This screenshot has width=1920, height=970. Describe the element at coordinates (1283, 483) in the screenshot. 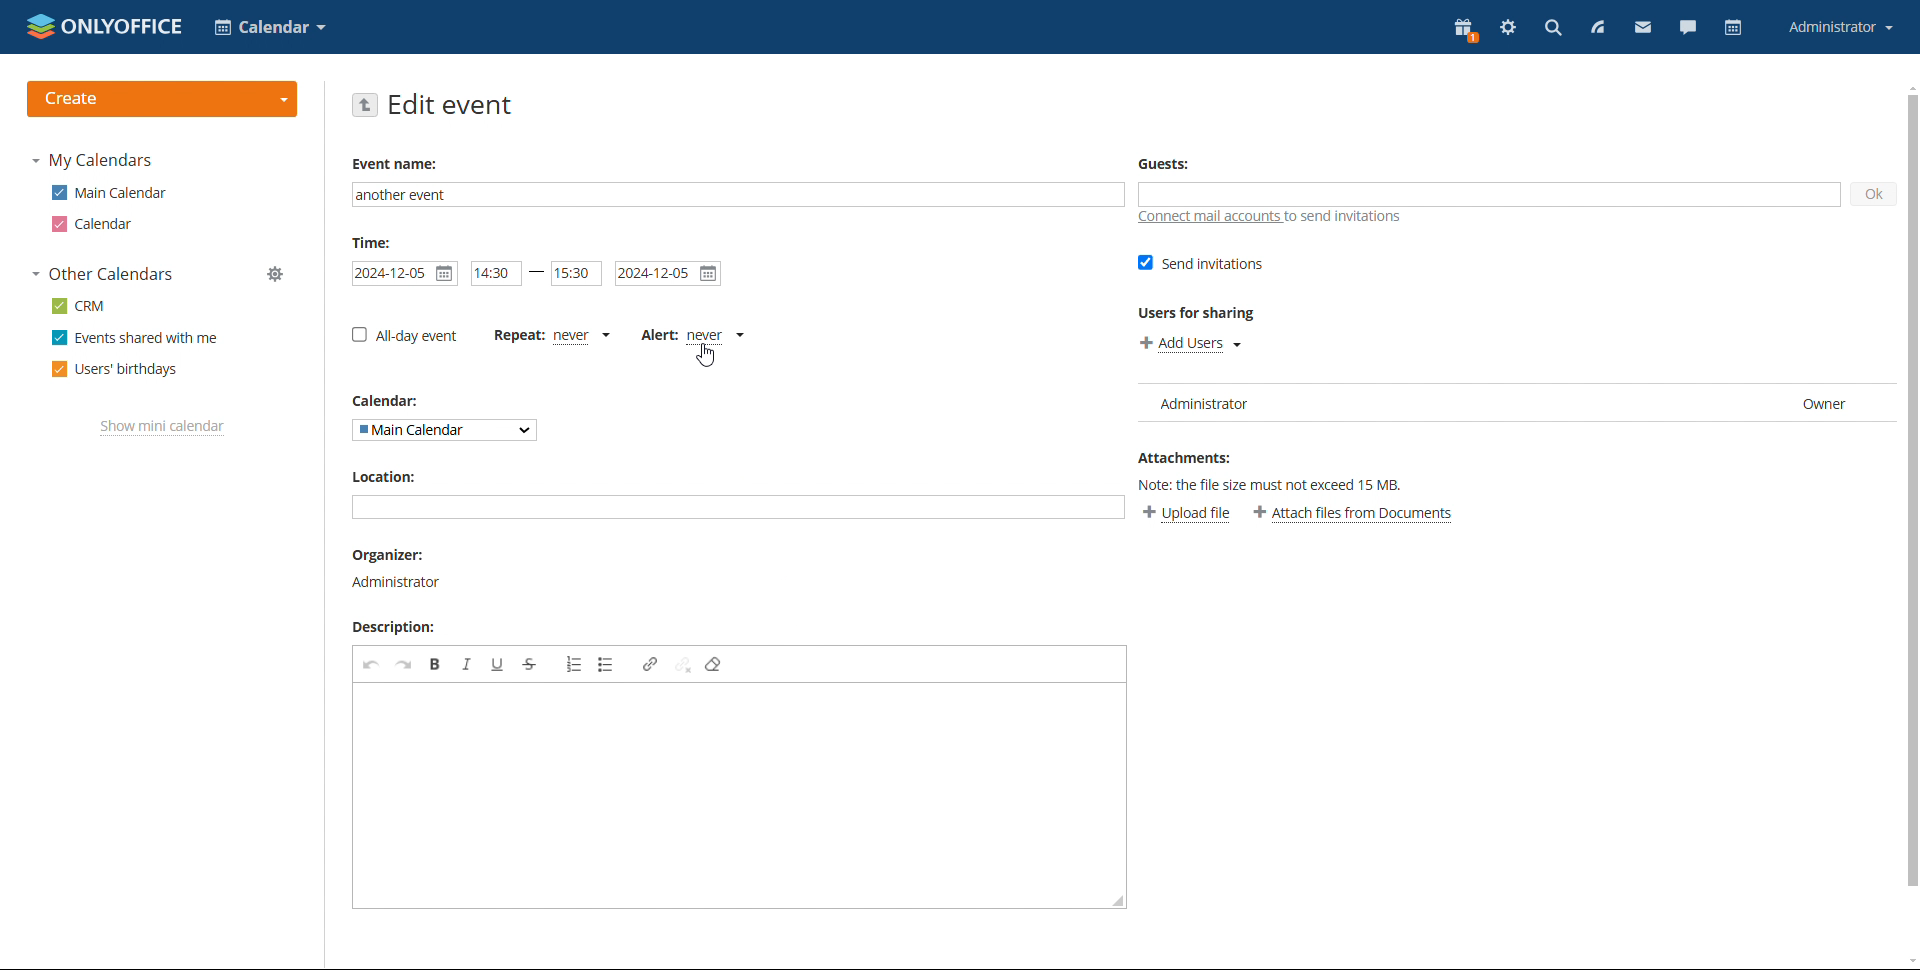

I see `Note: the file size must not exceed 15 MB.` at that location.